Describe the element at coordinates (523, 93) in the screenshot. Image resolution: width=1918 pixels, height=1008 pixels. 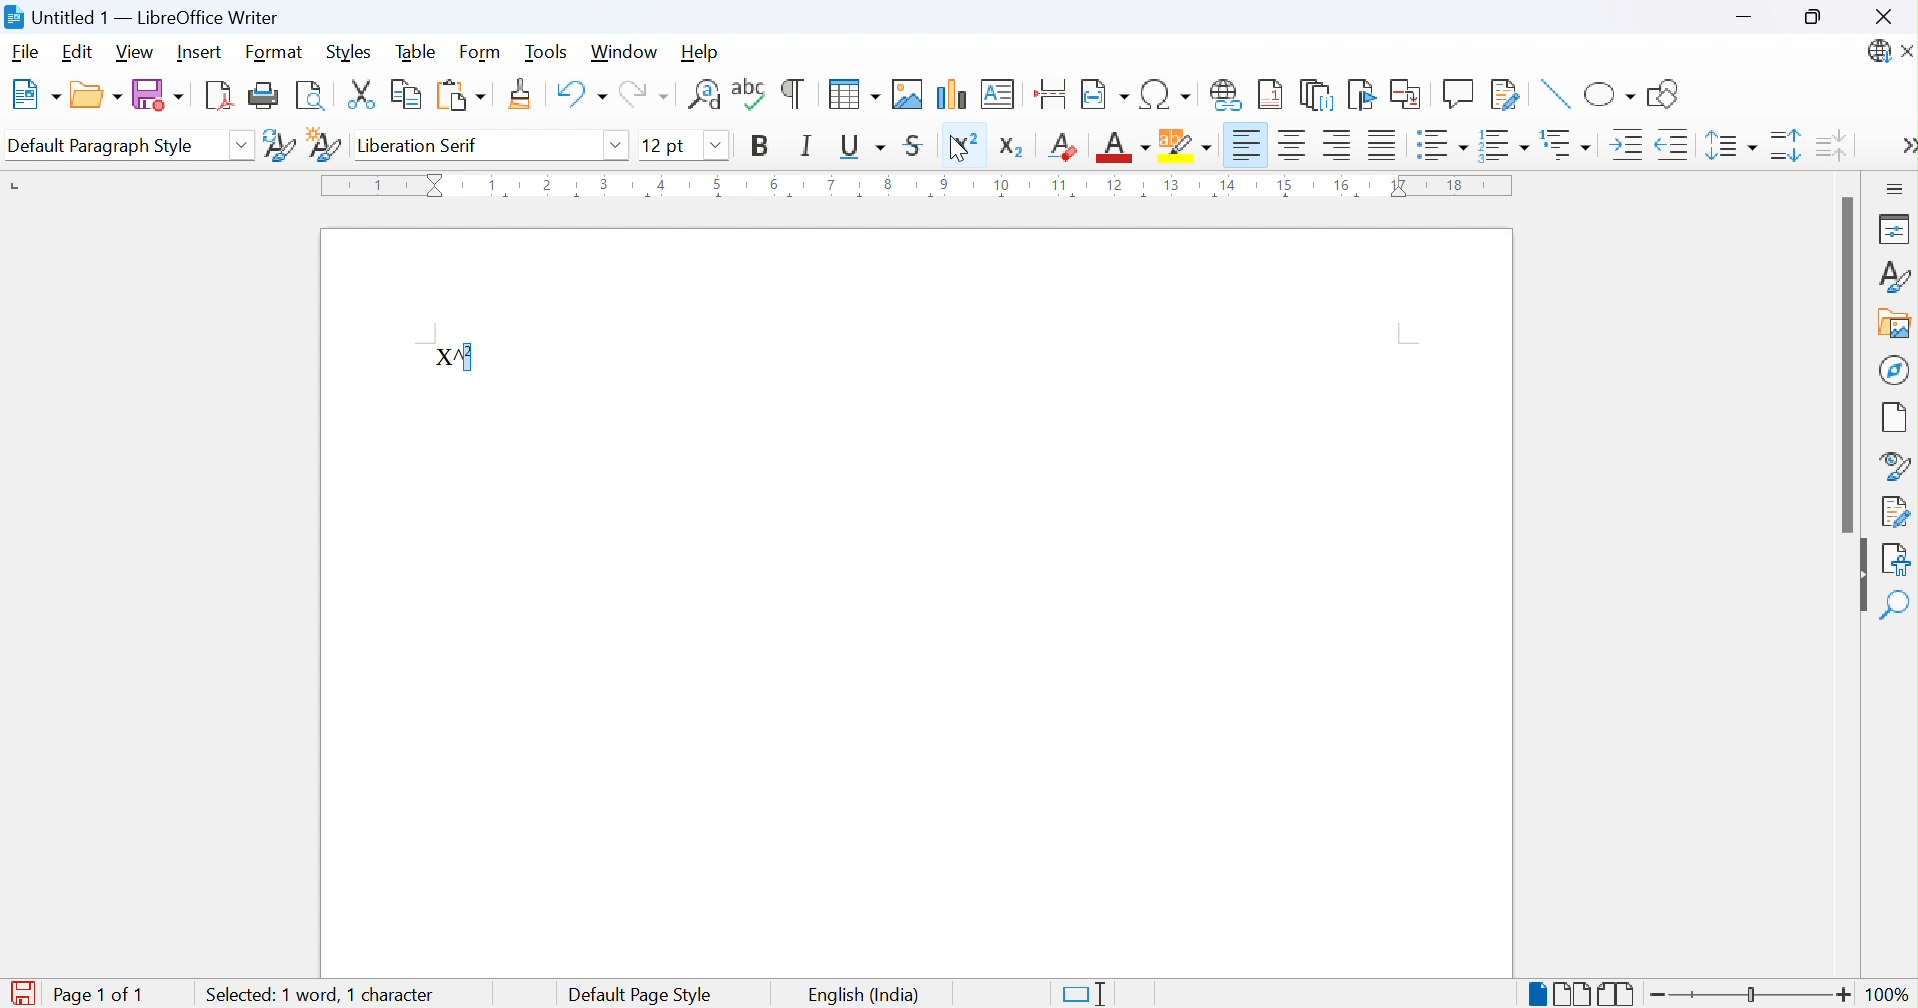
I see `Clone formatting` at that location.